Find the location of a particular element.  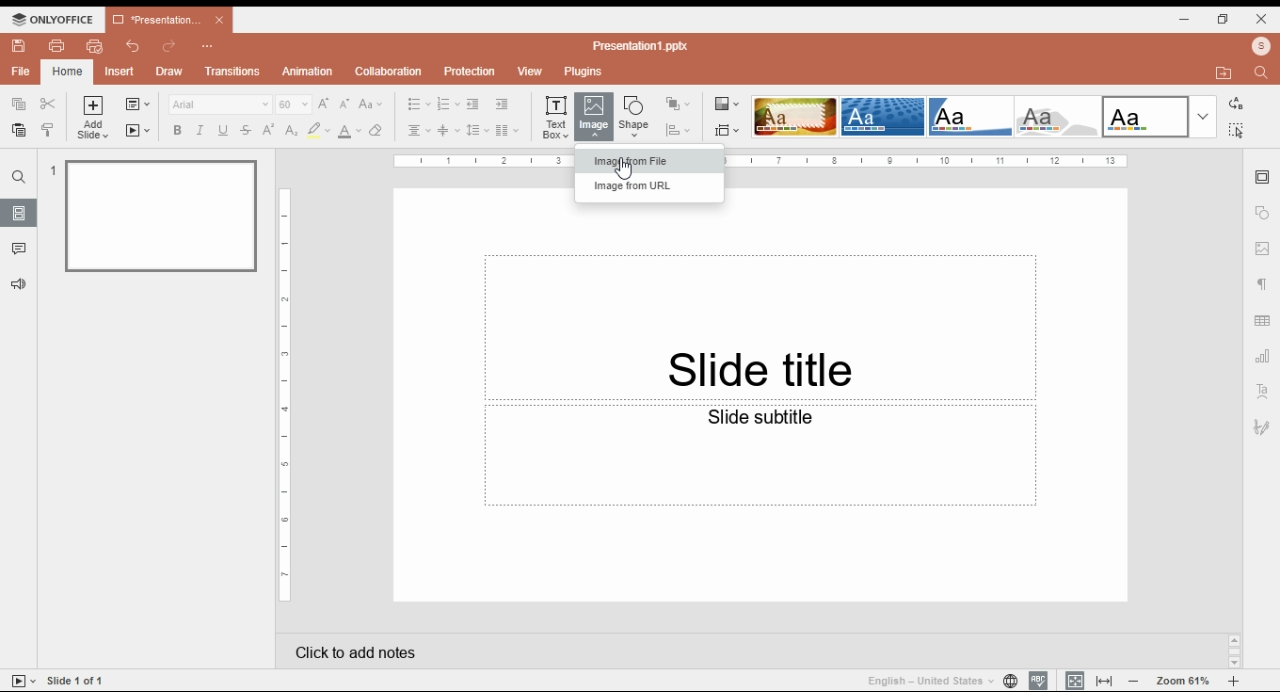

find is located at coordinates (1259, 74).